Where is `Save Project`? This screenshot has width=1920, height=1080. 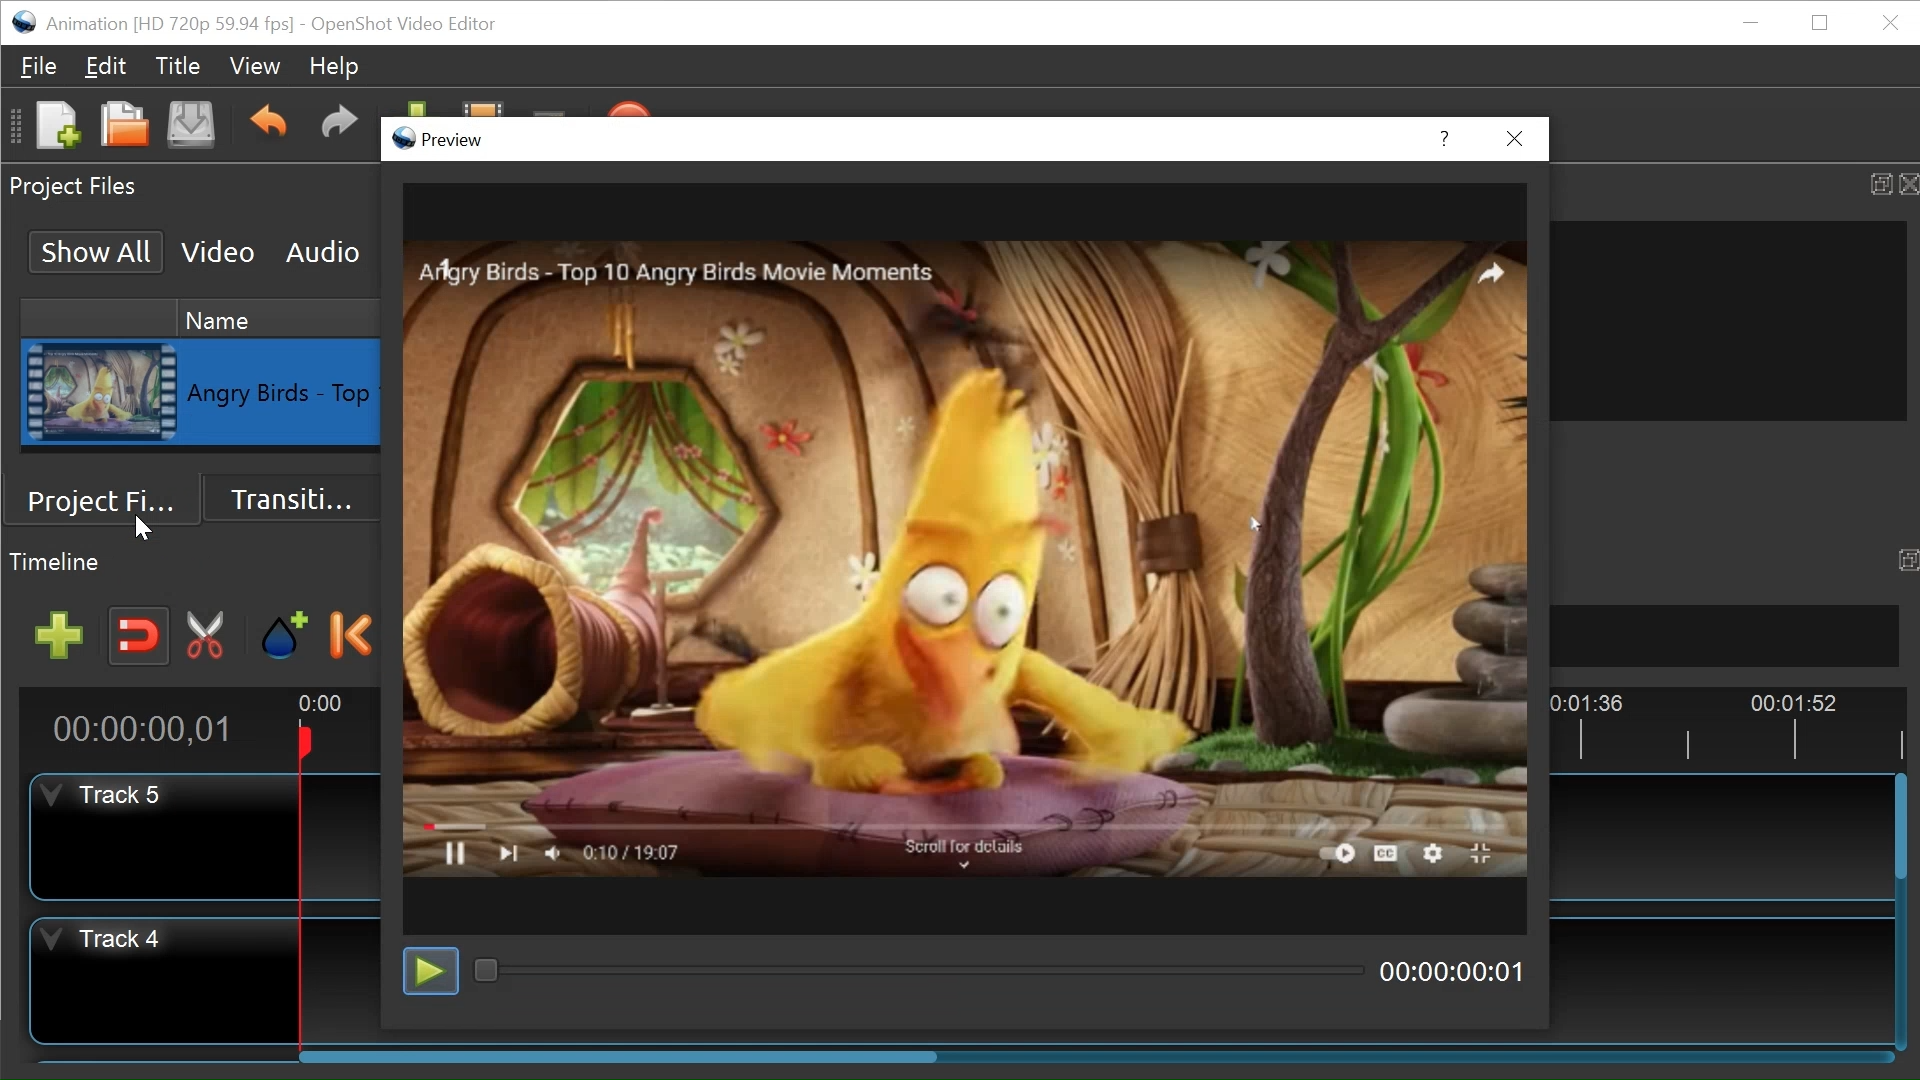
Save Project is located at coordinates (190, 124).